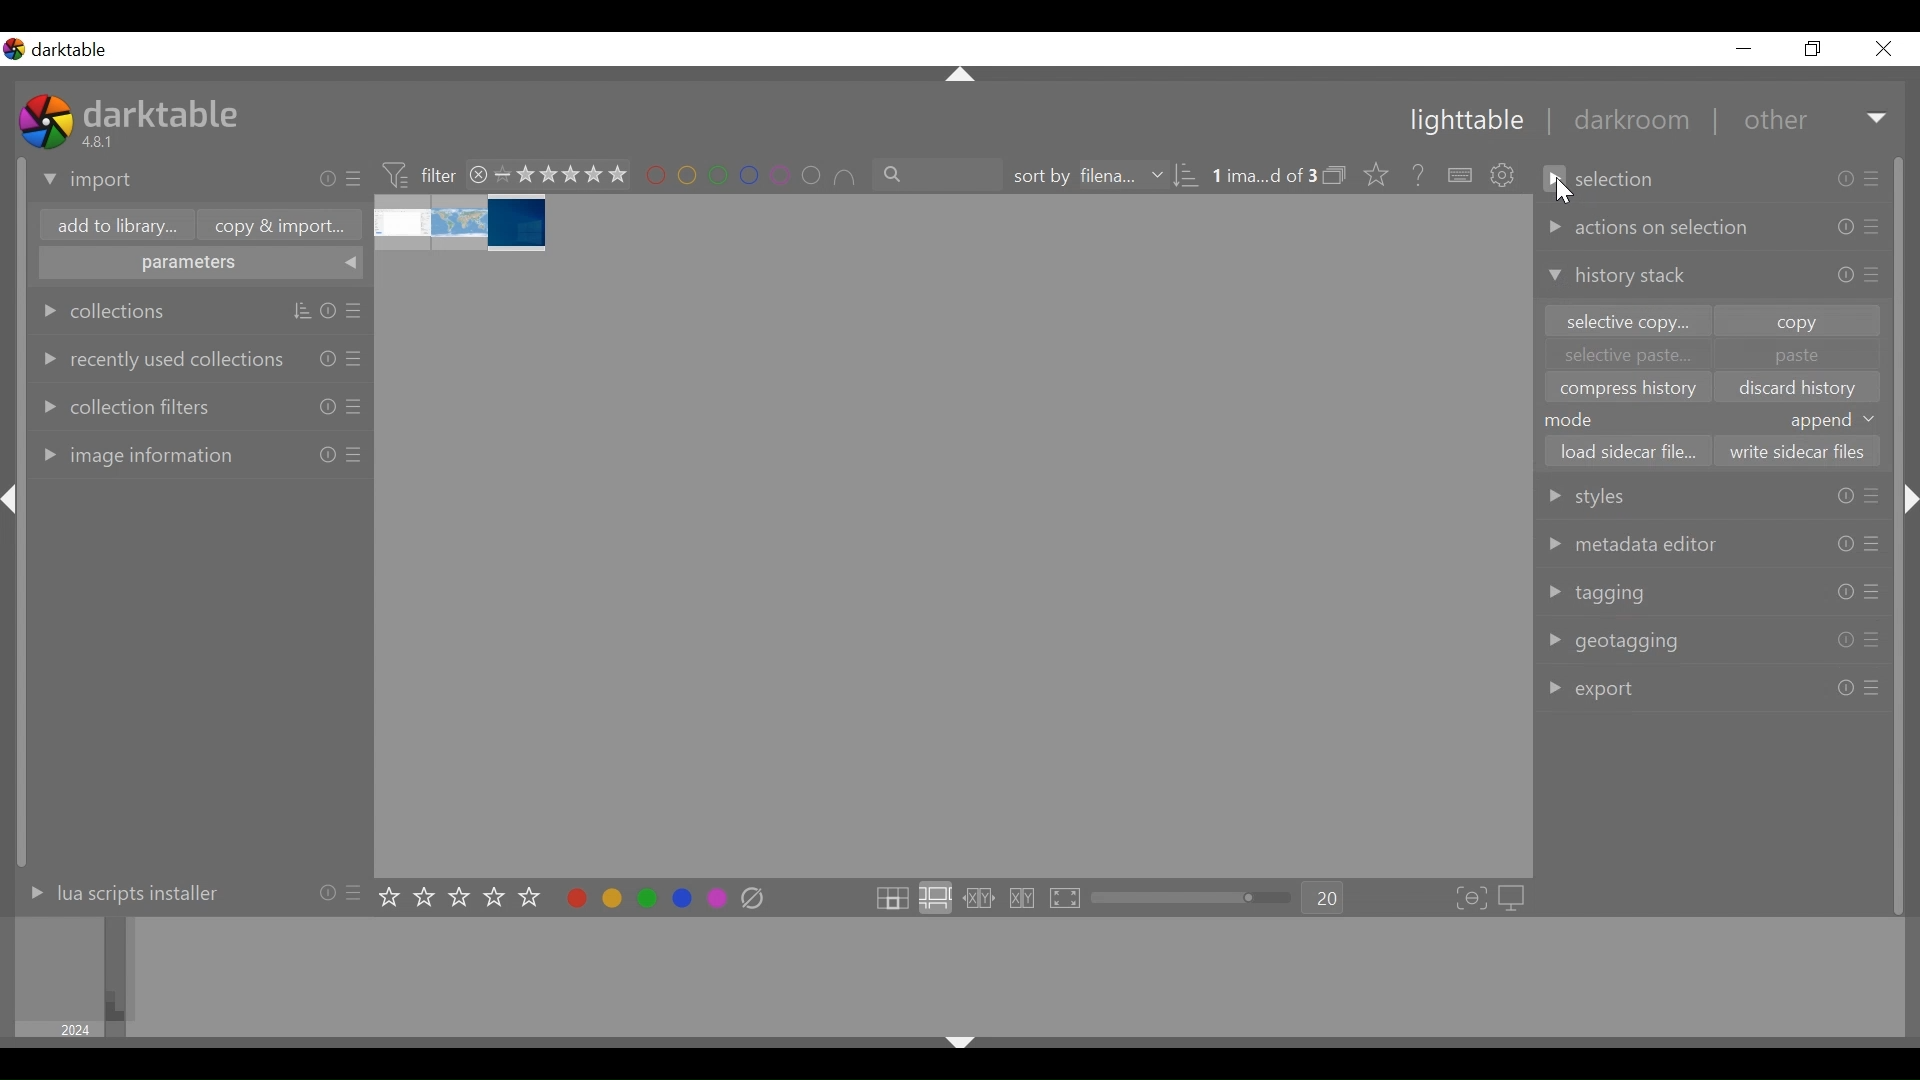 This screenshot has height=1080, width=1920. Describe the element at coordinates (76, 50) in the screenshot. I see `darktable` at that location.